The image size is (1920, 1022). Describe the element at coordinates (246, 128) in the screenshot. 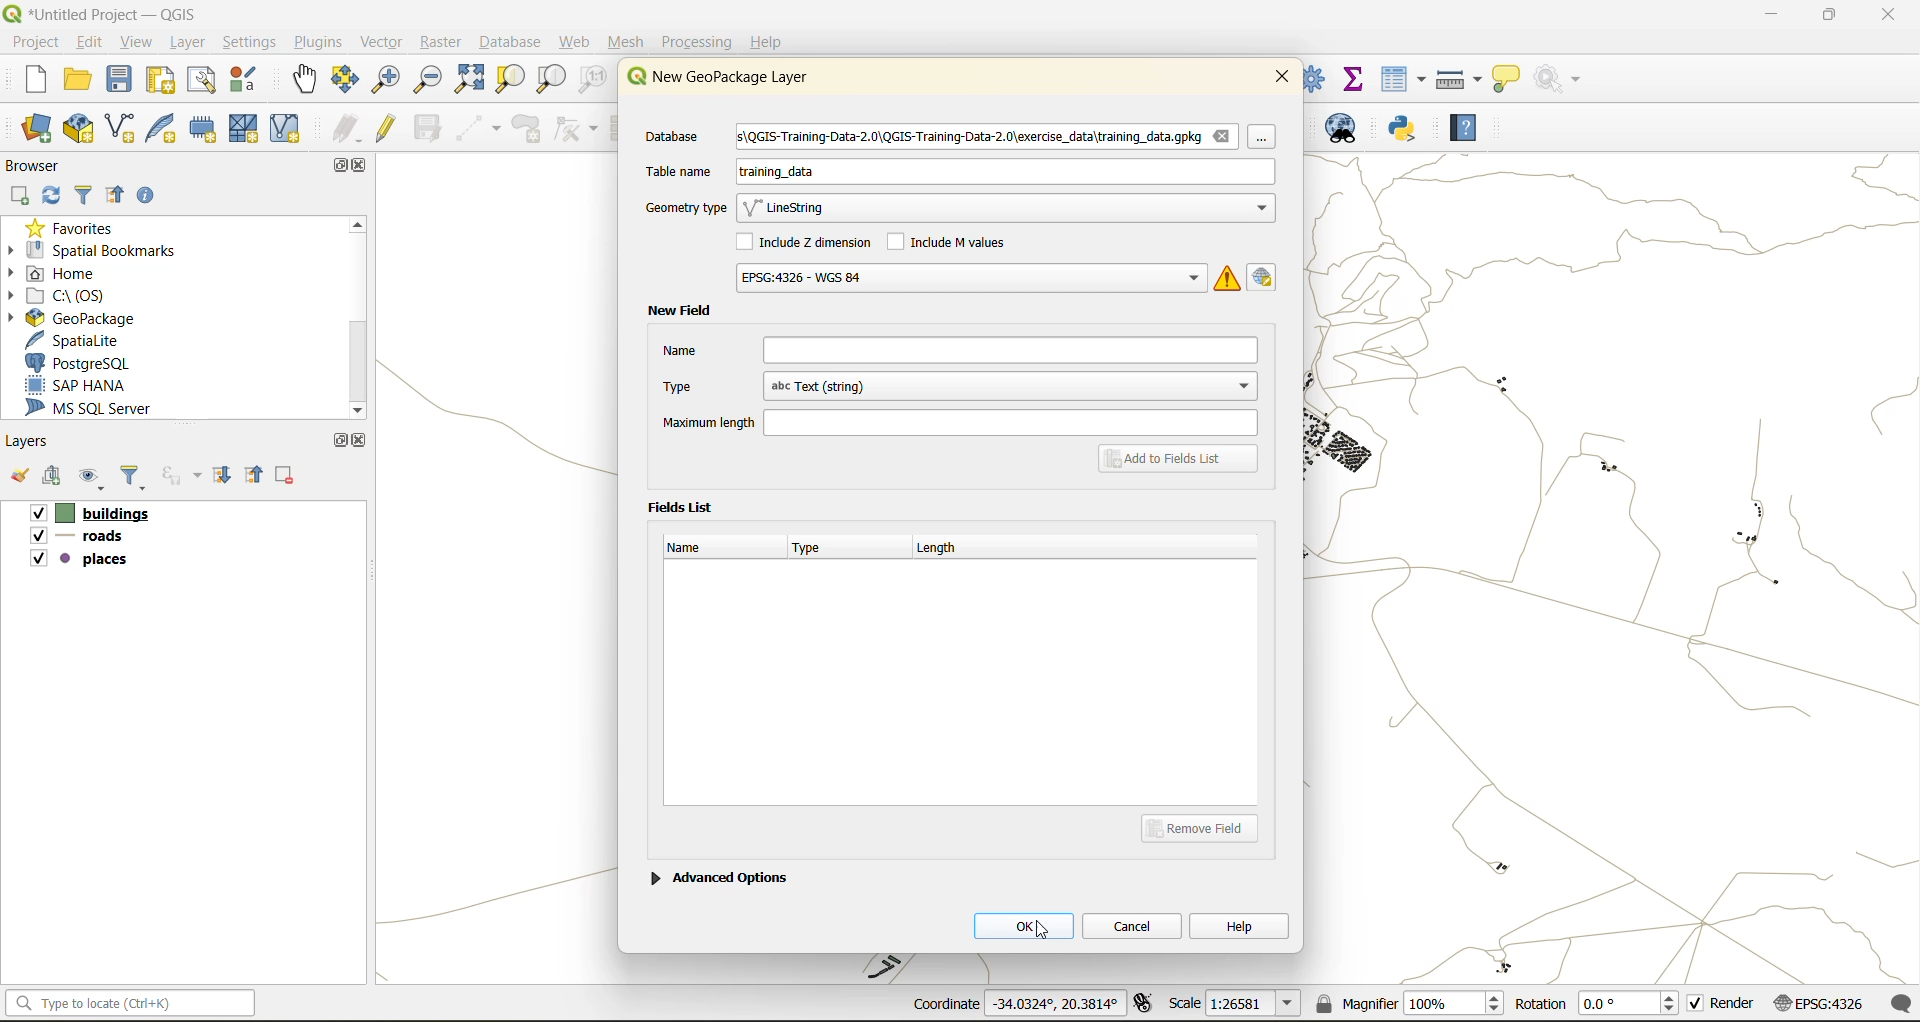

I see `mesh` at that location.